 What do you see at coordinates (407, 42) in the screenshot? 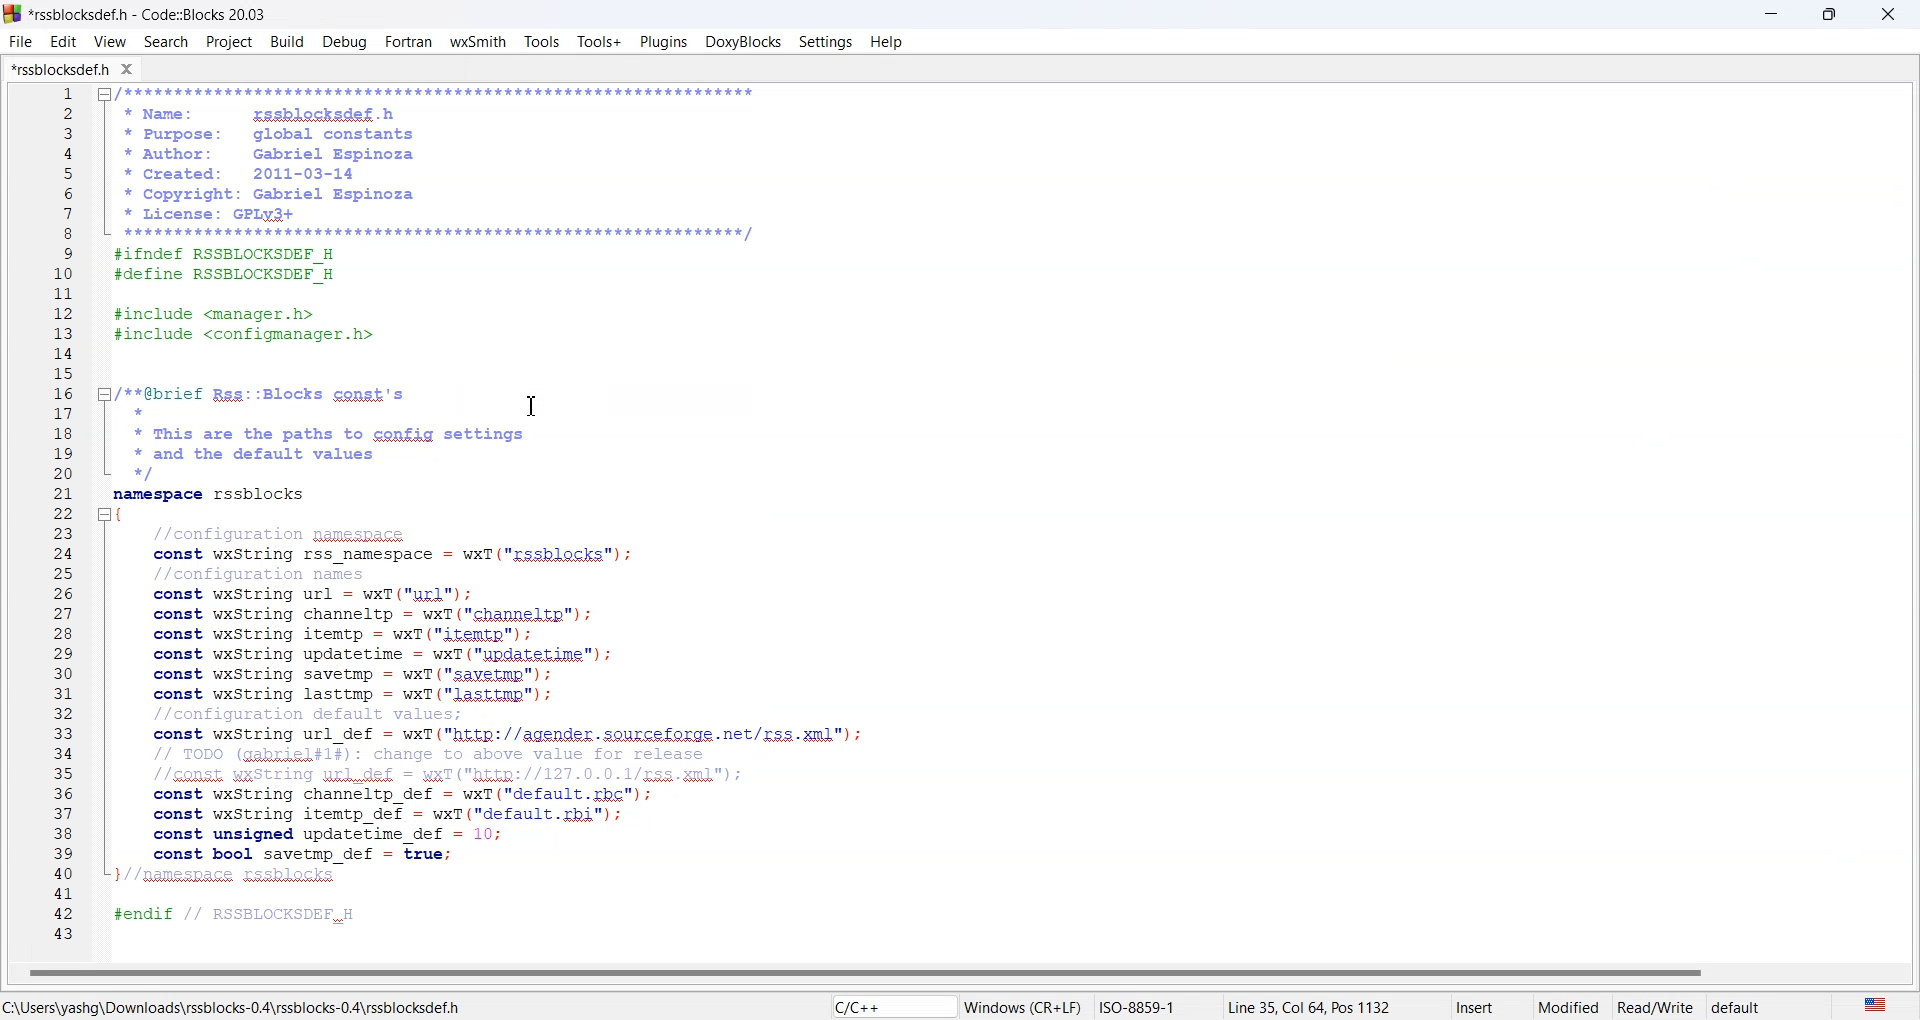
I see `Fortran` at bounding box center [407, 42].